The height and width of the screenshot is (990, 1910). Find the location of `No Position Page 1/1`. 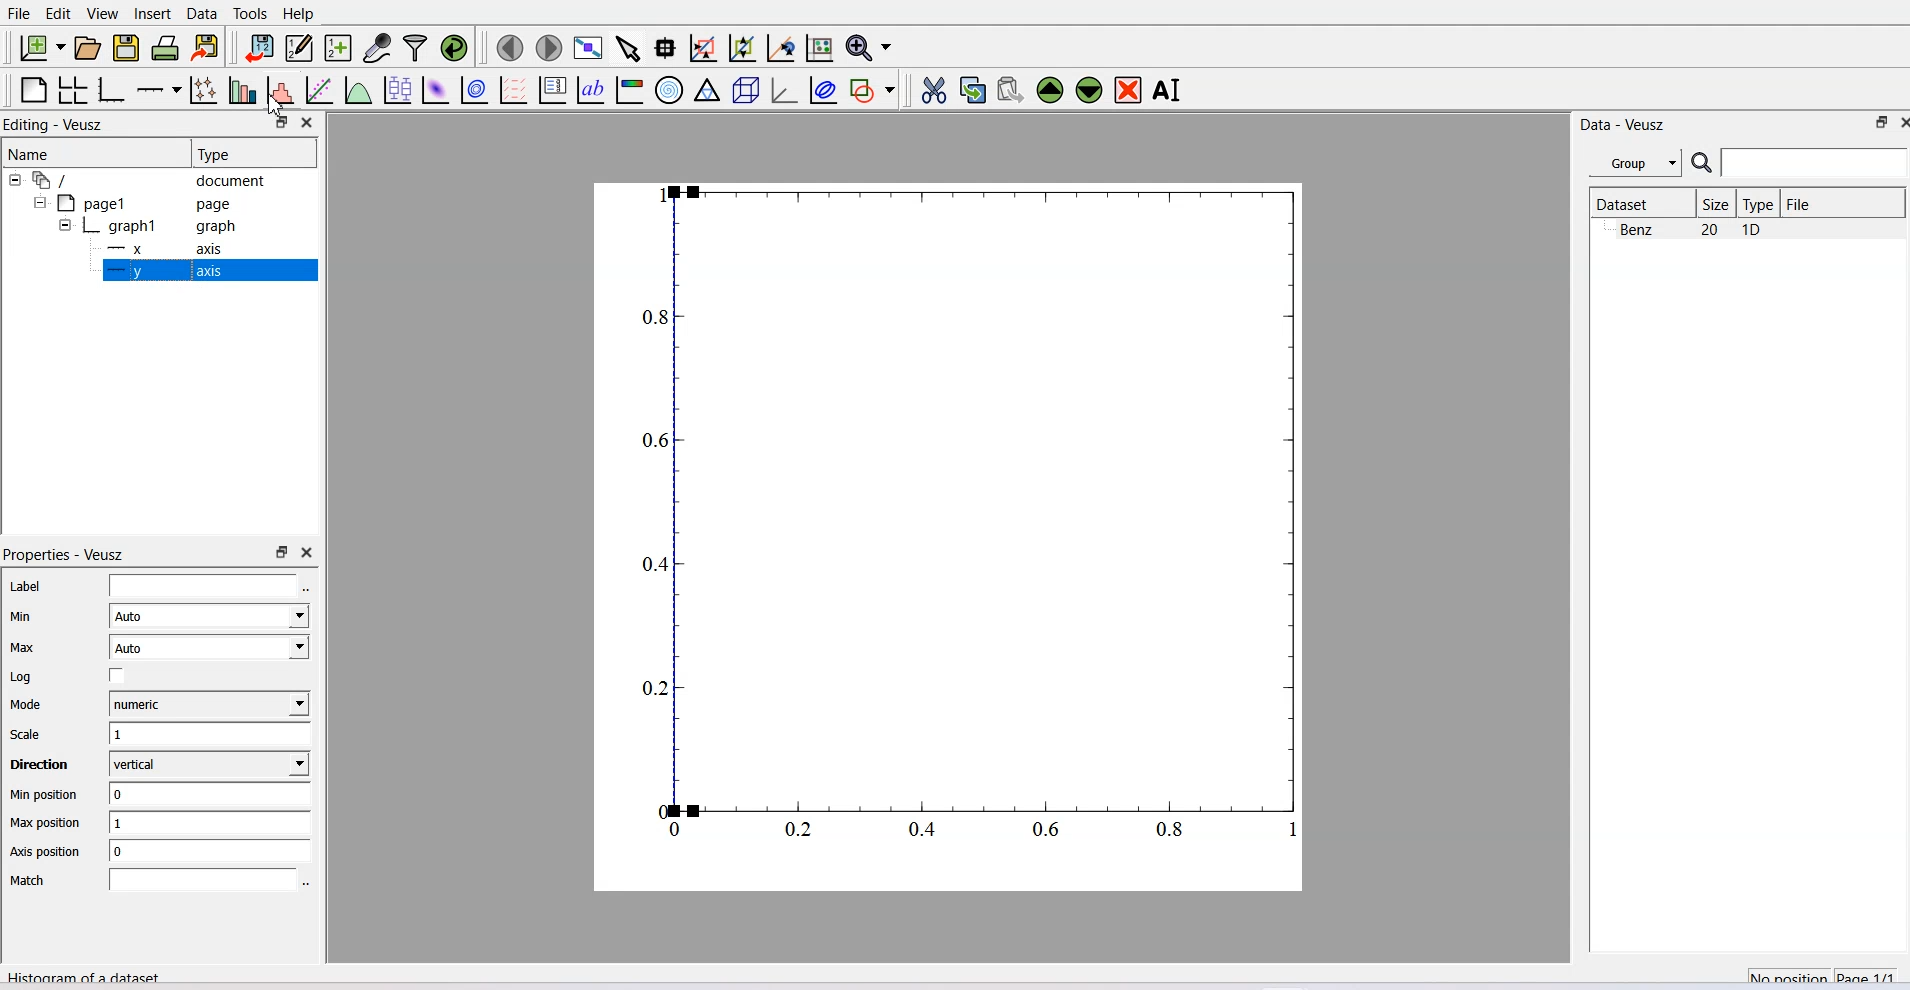

No Position Page 1/1 is located at coordinates (1821, 974).